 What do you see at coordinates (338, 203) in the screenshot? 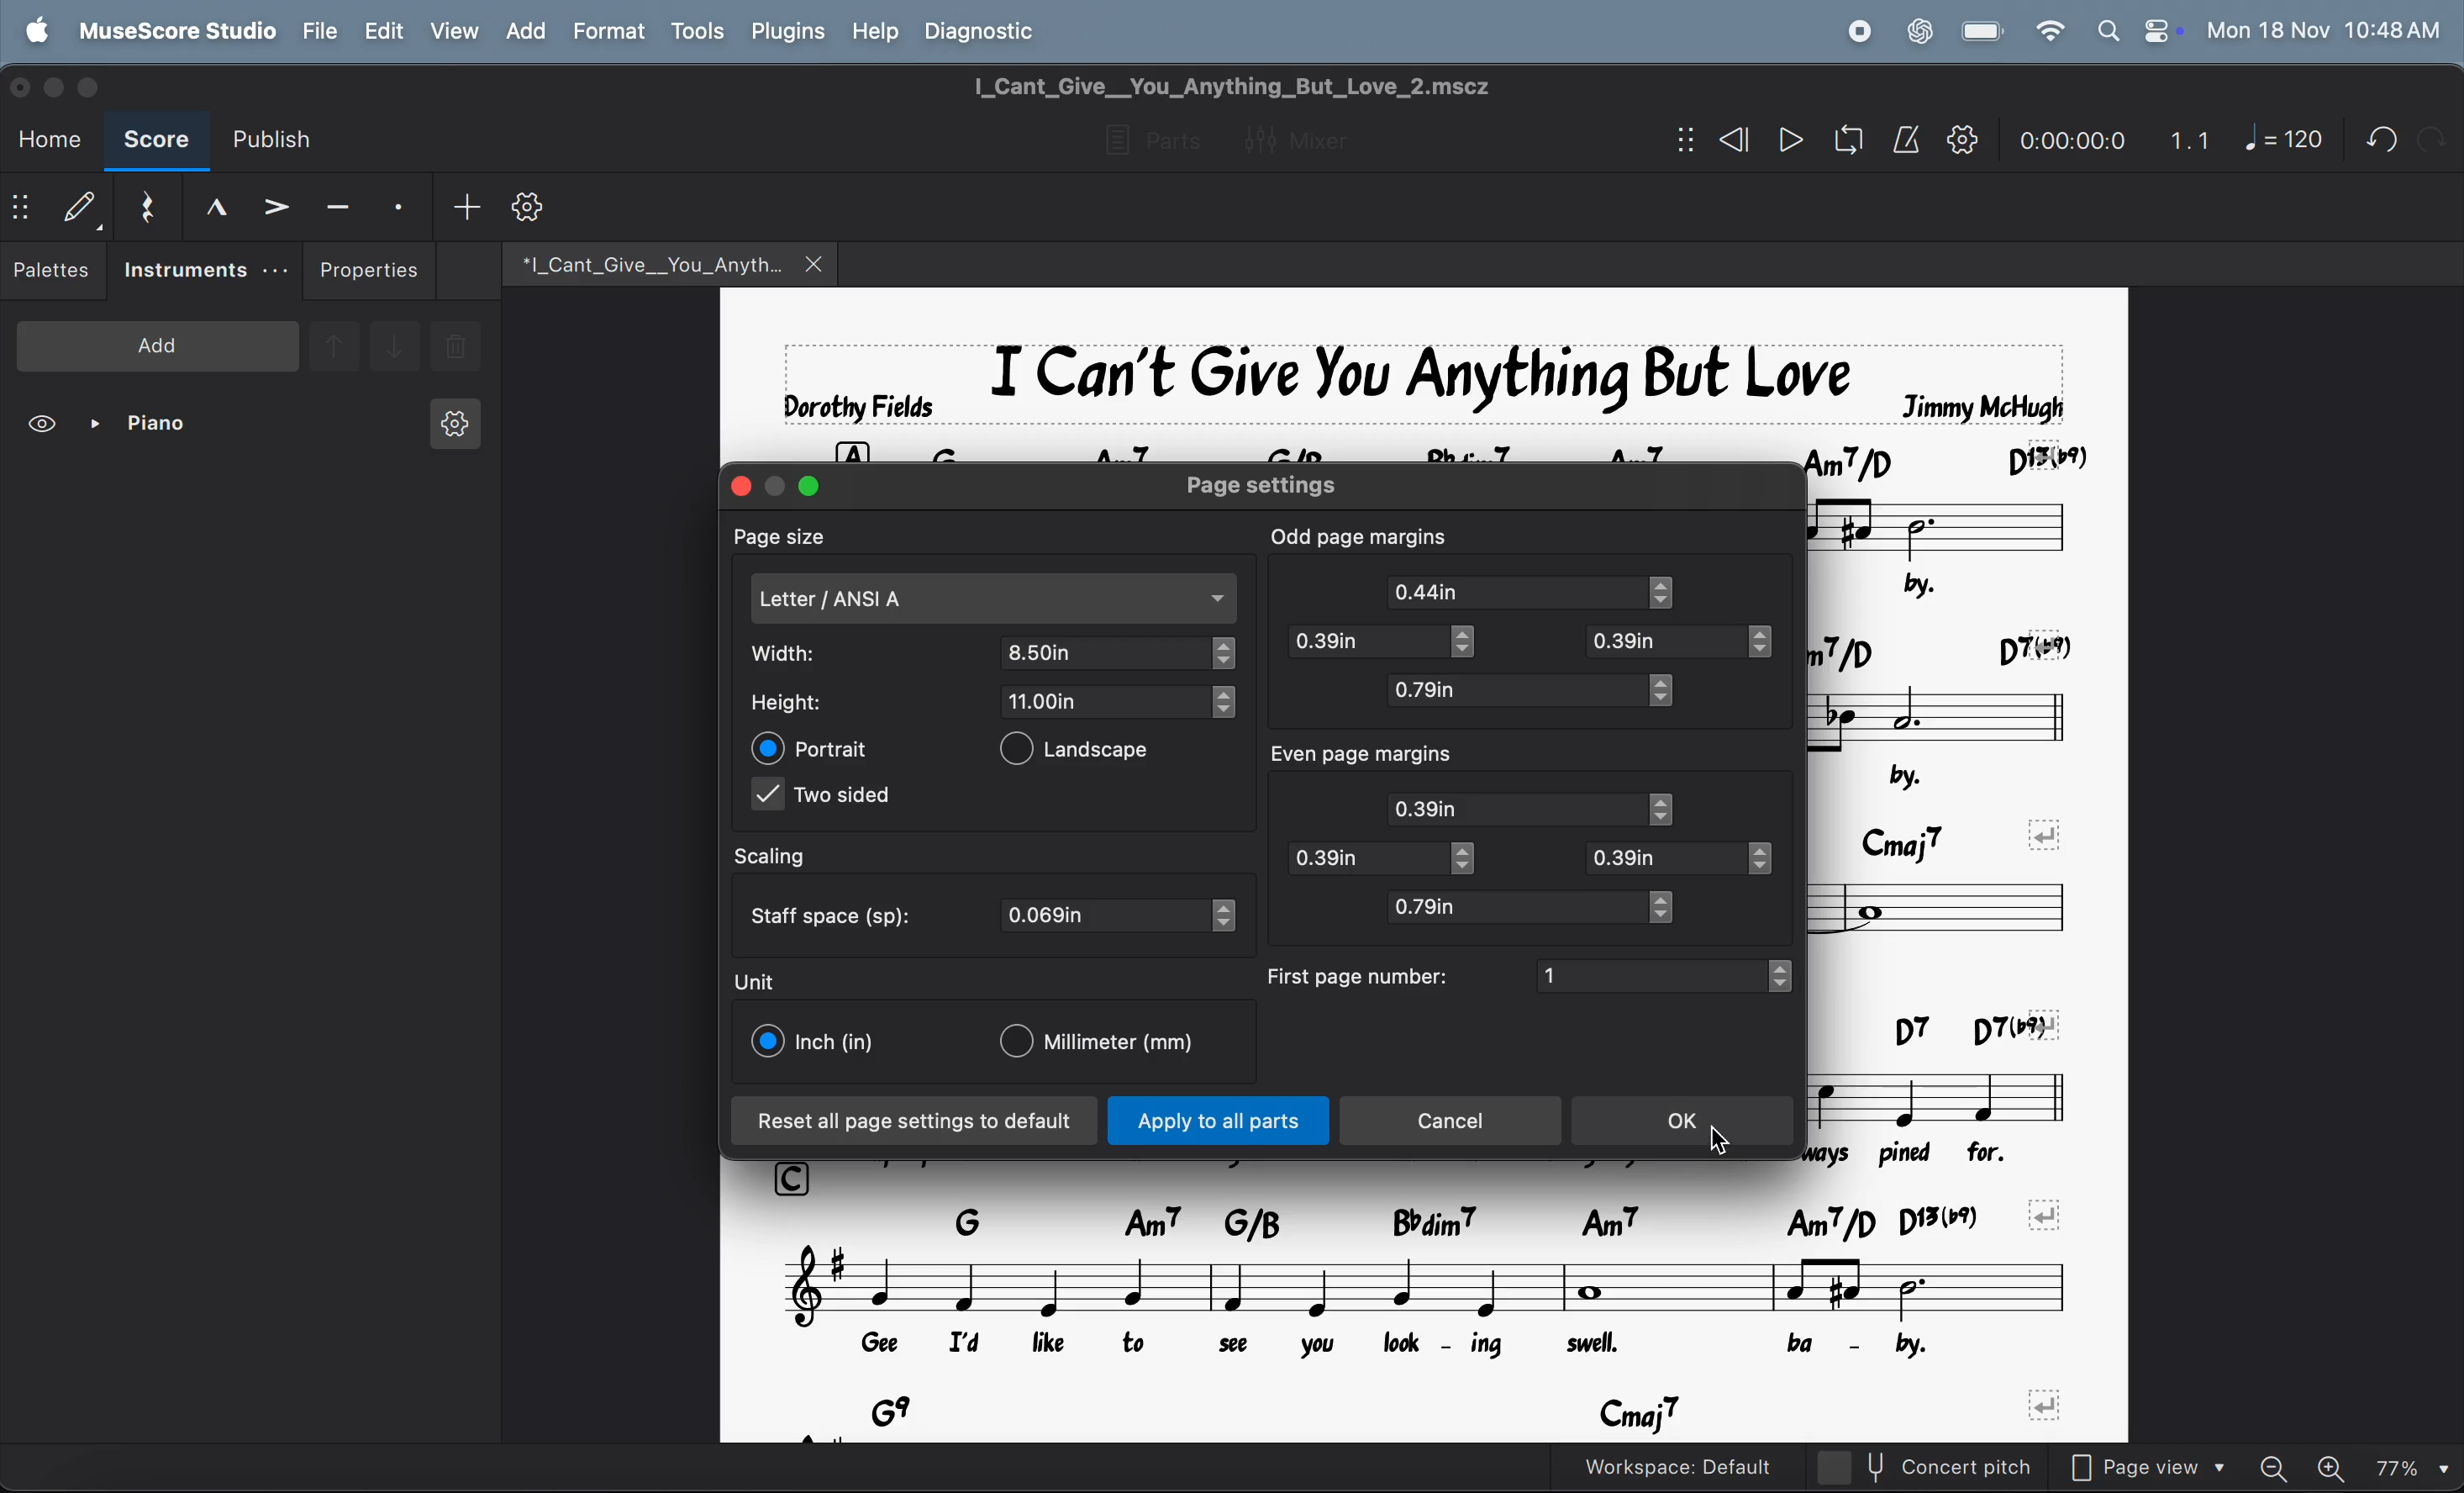
I see `tenuto` at bounding box center [338, 203].